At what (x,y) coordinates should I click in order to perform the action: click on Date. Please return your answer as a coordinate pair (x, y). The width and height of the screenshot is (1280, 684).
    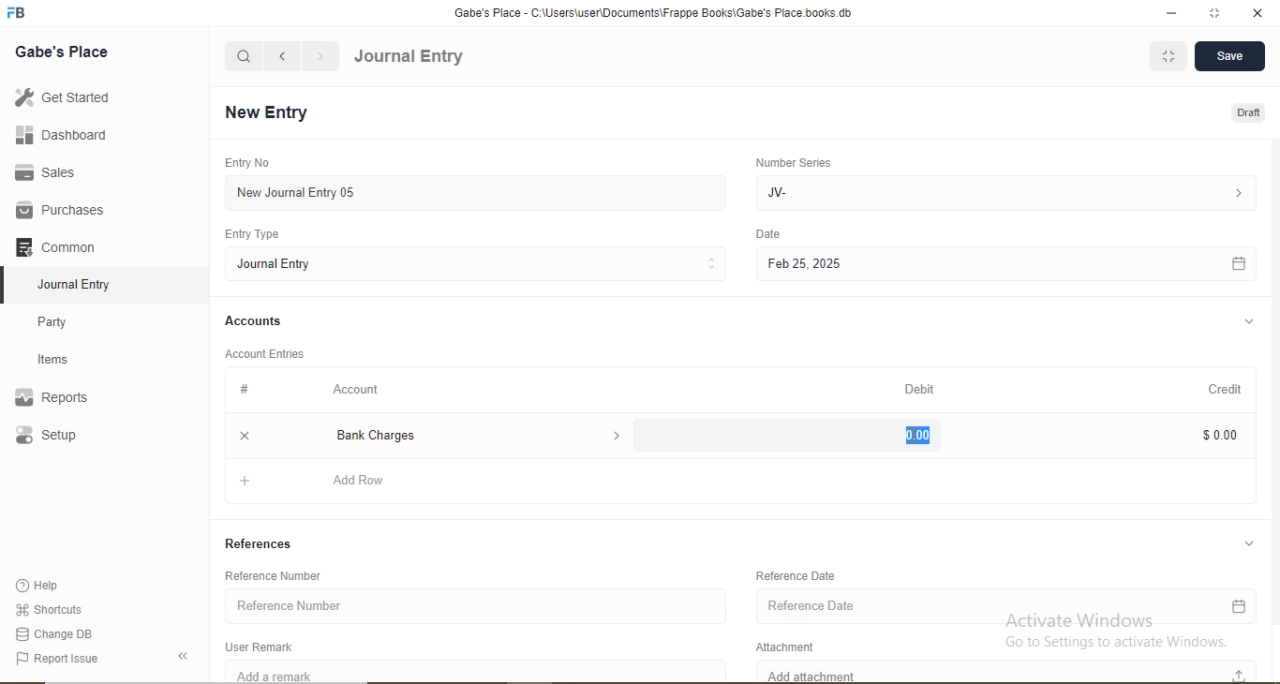
    Looking at the image, I should click on (769, 234).